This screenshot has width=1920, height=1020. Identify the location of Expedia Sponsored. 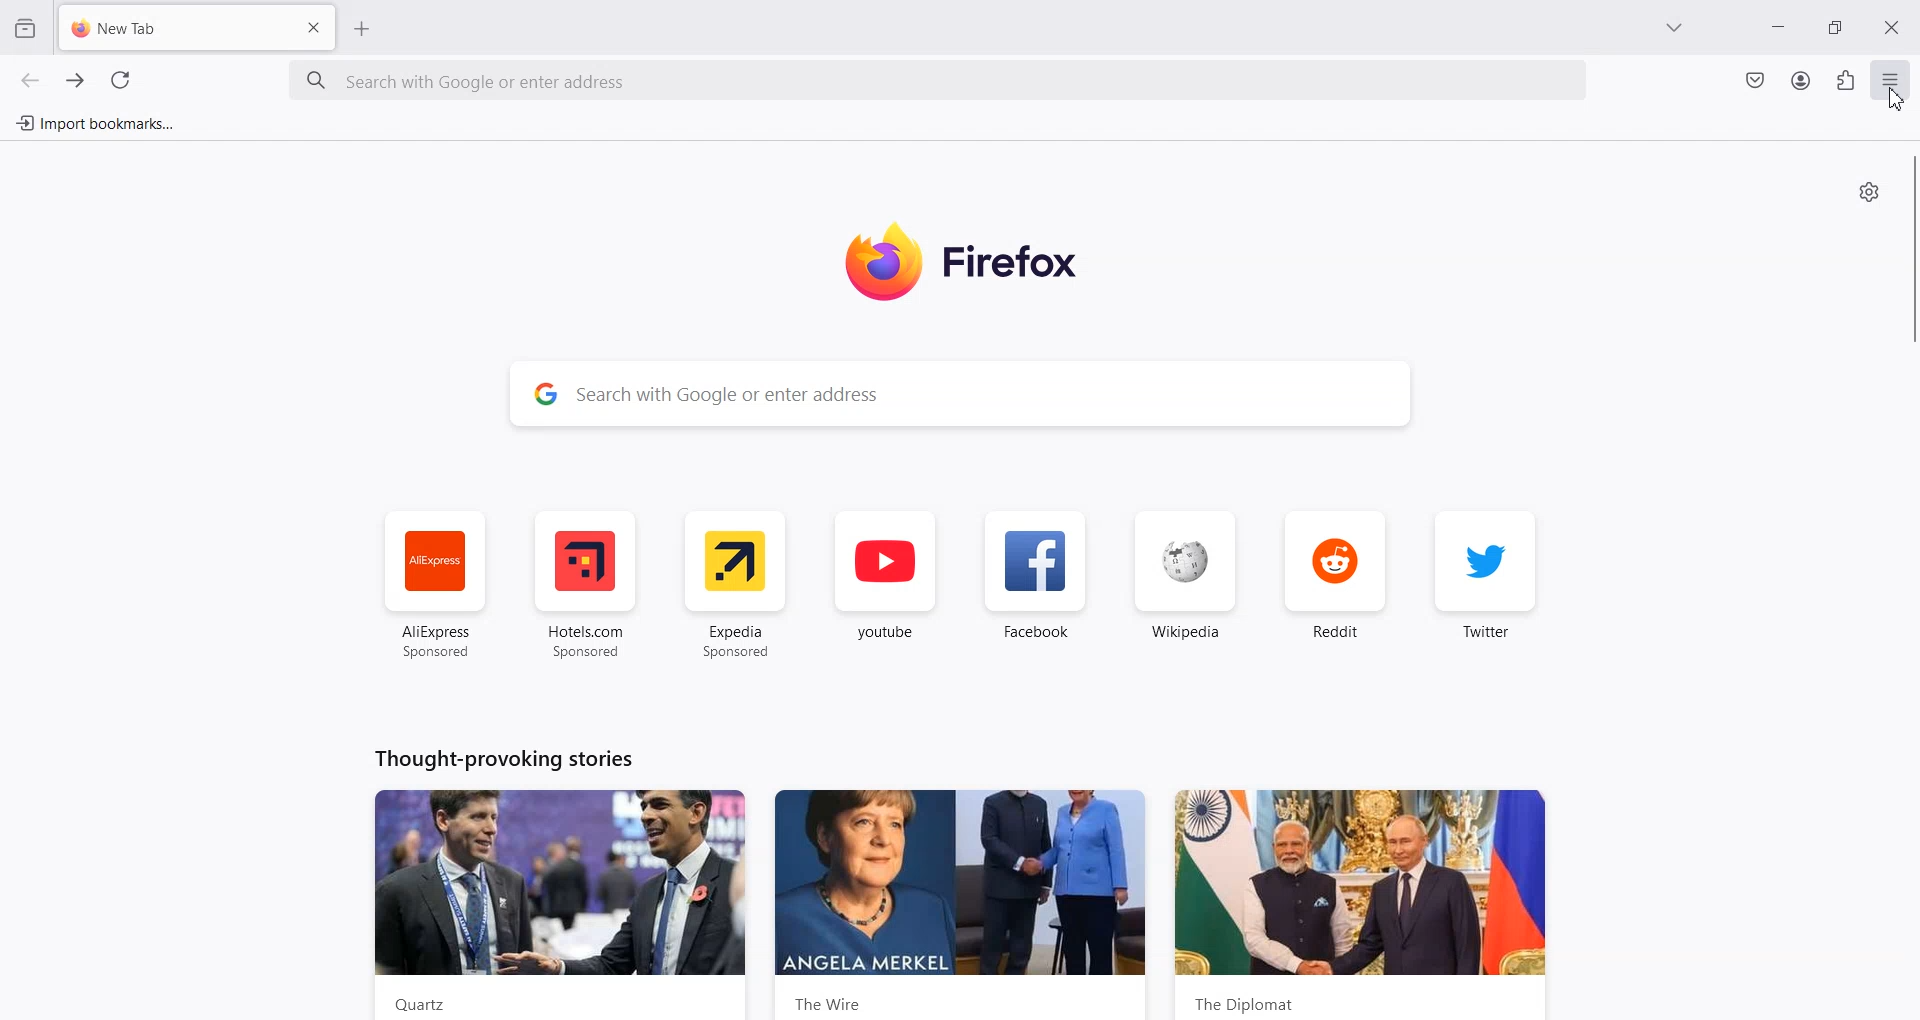
(737, 584).